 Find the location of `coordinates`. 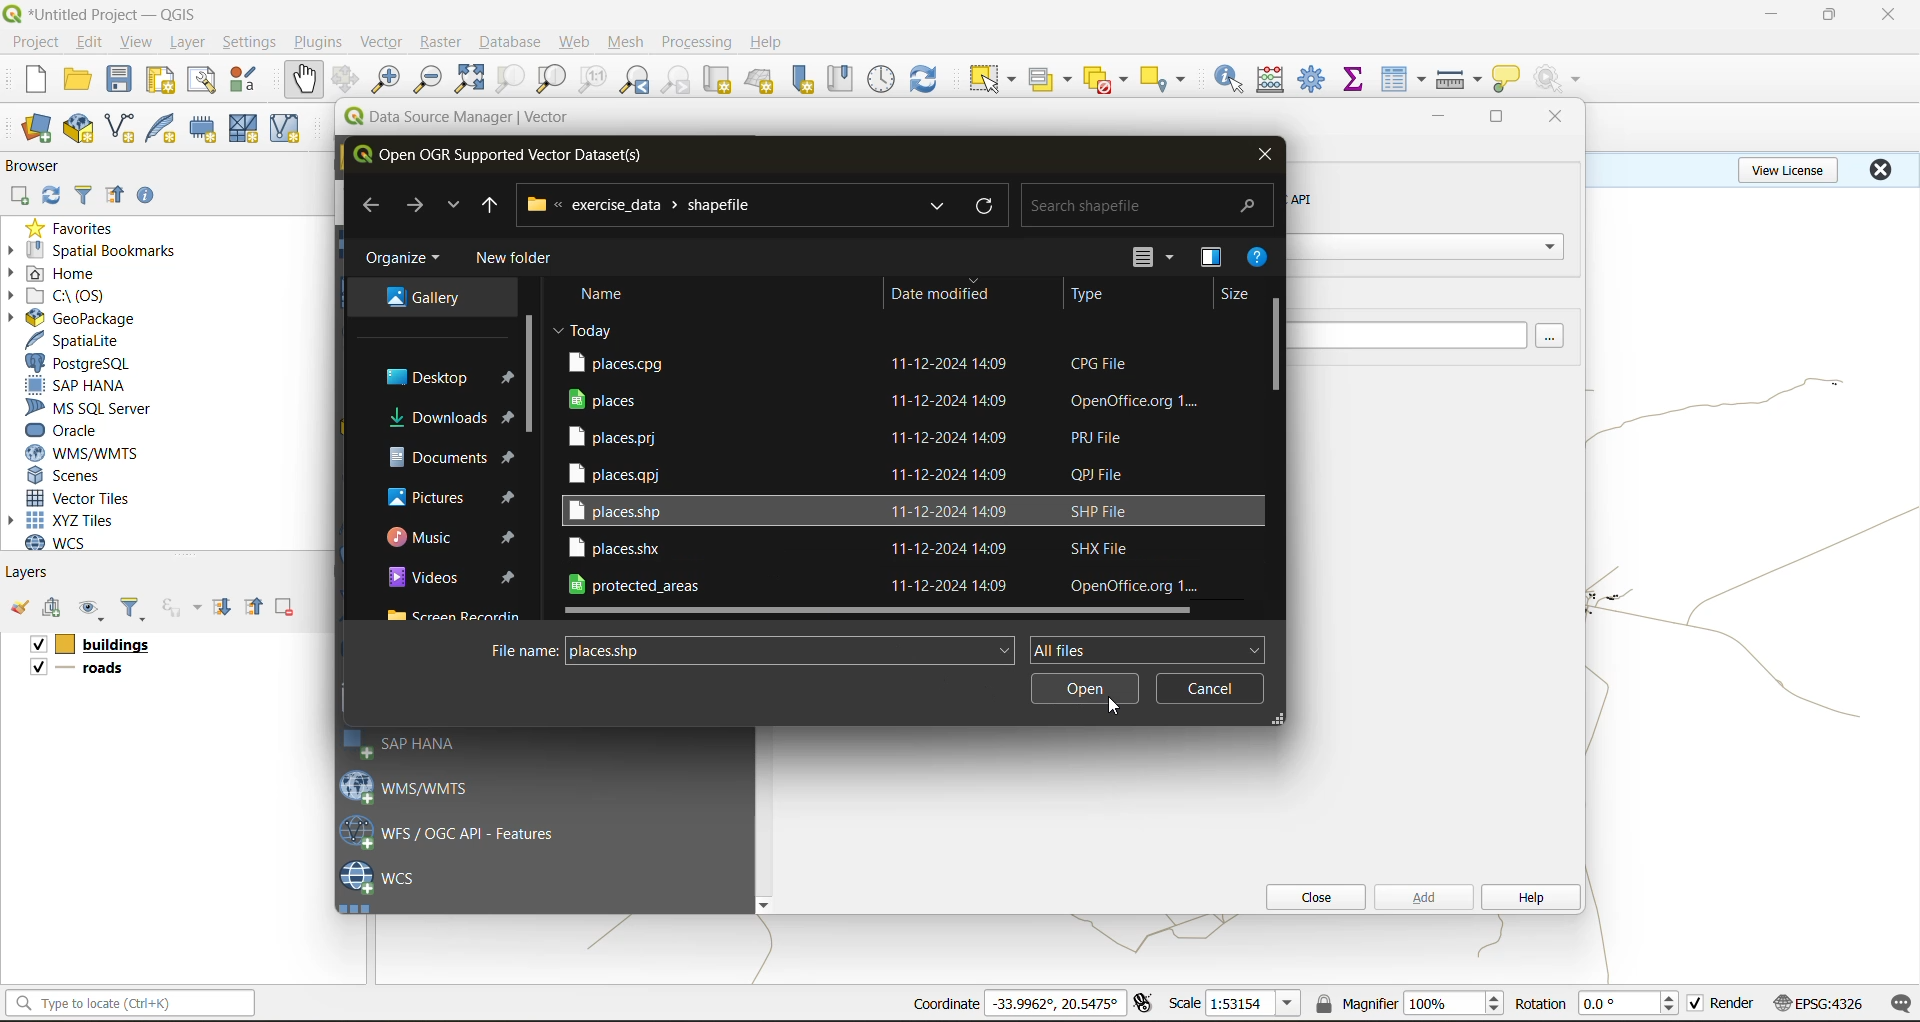

coordinates is located at coordinates (945, 1004).